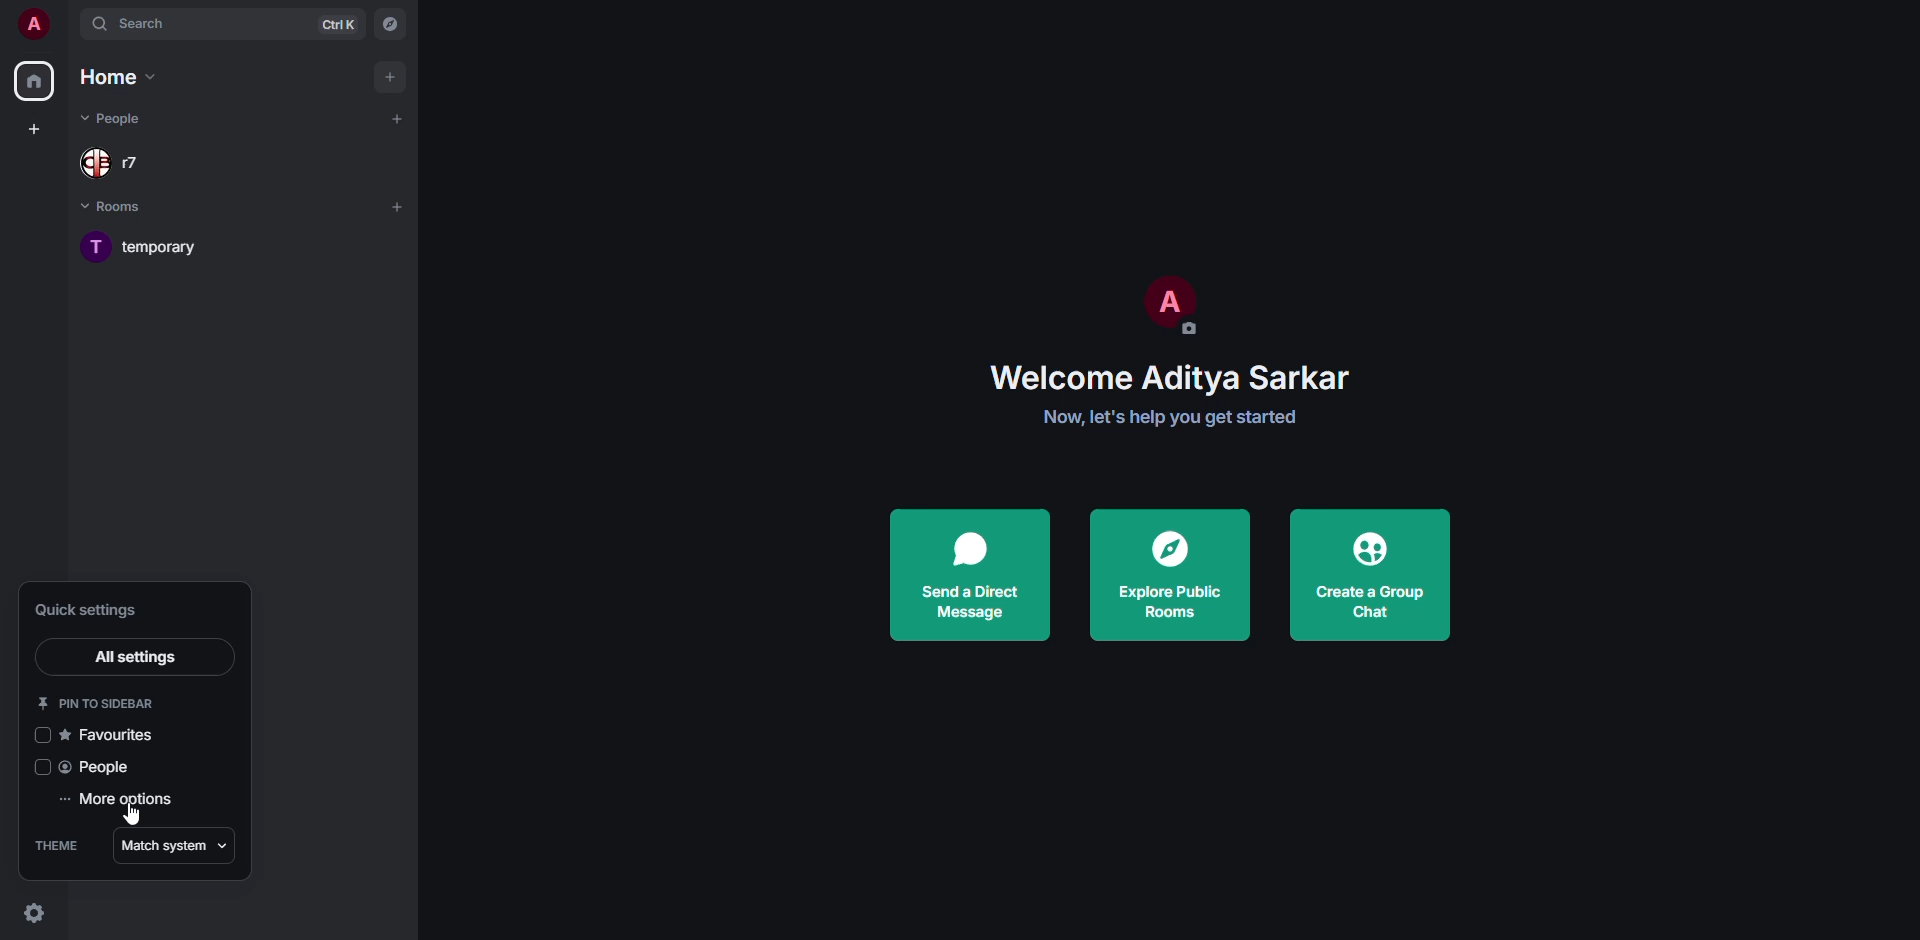 The height and width of the screenshot is (940, 1920). I want to click on create a group chat, so click(1369, 573).